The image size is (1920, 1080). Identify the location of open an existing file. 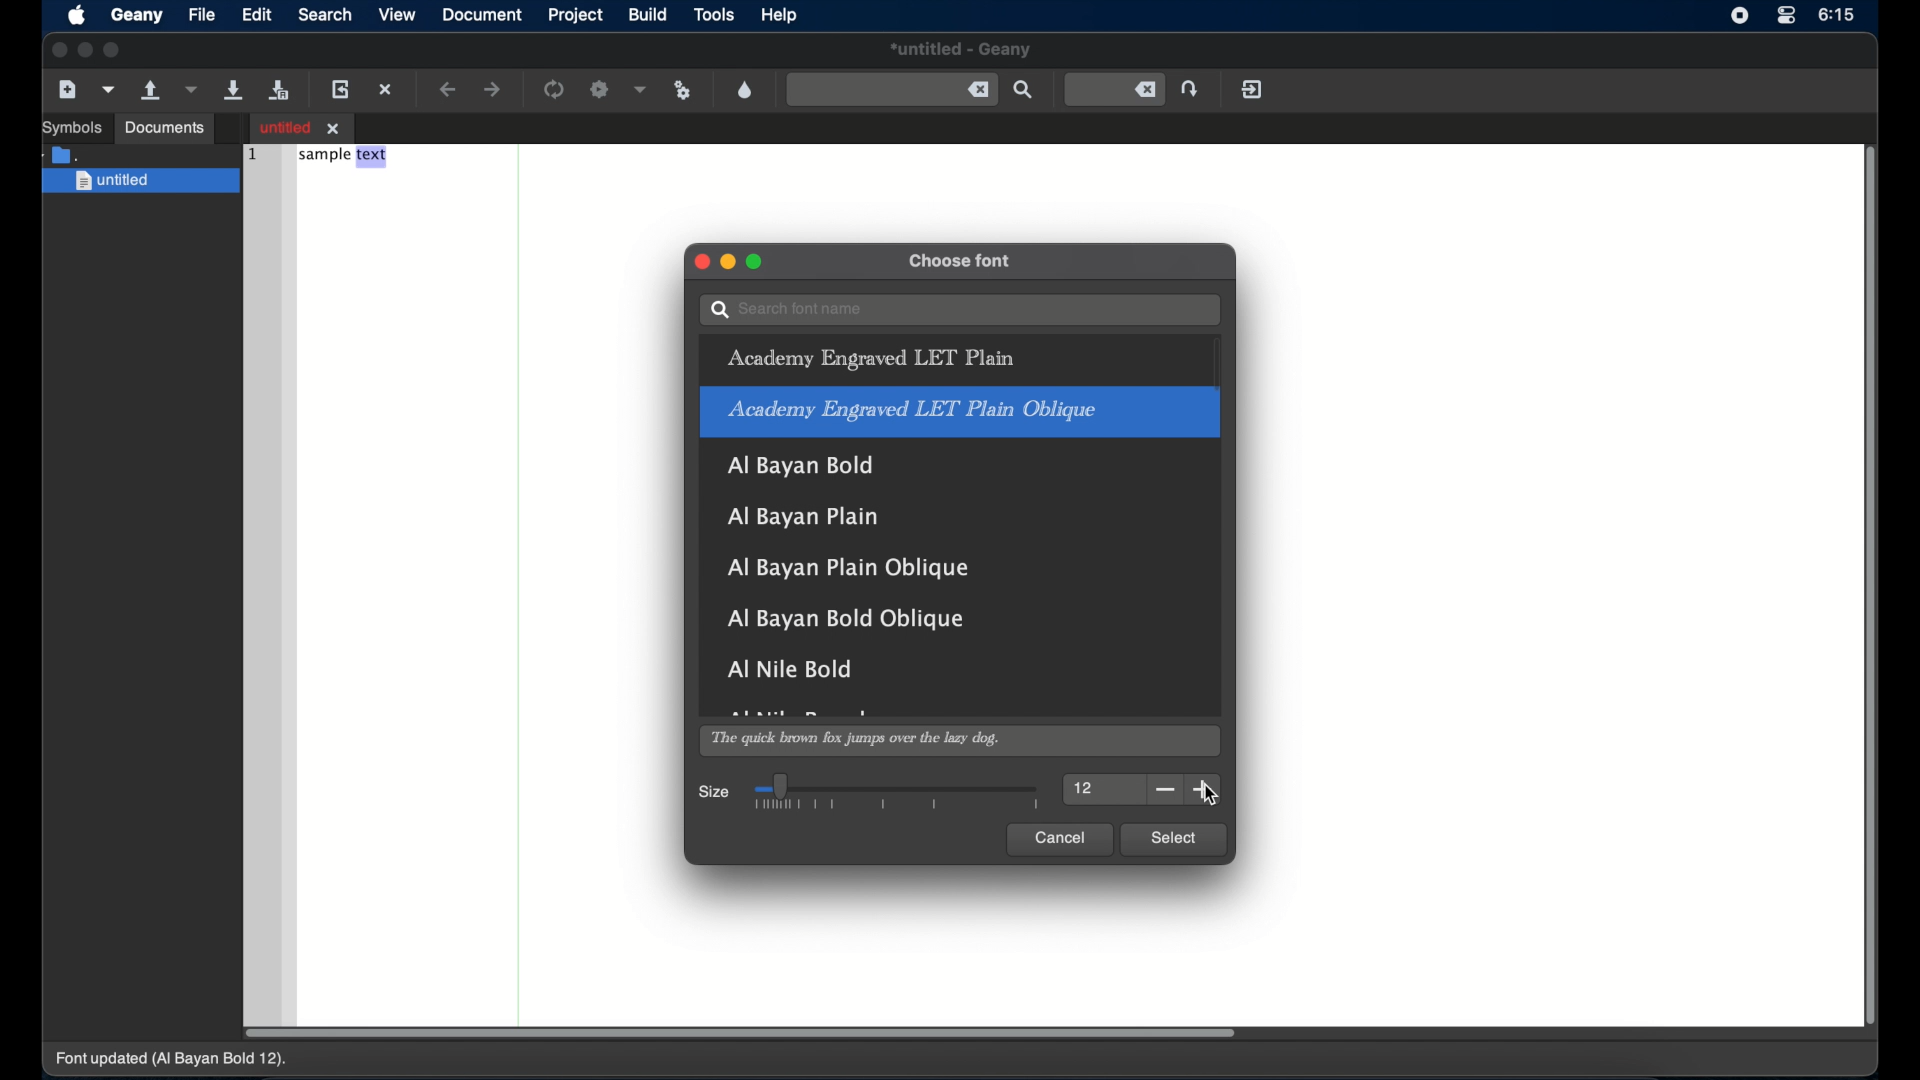
(152, 91).